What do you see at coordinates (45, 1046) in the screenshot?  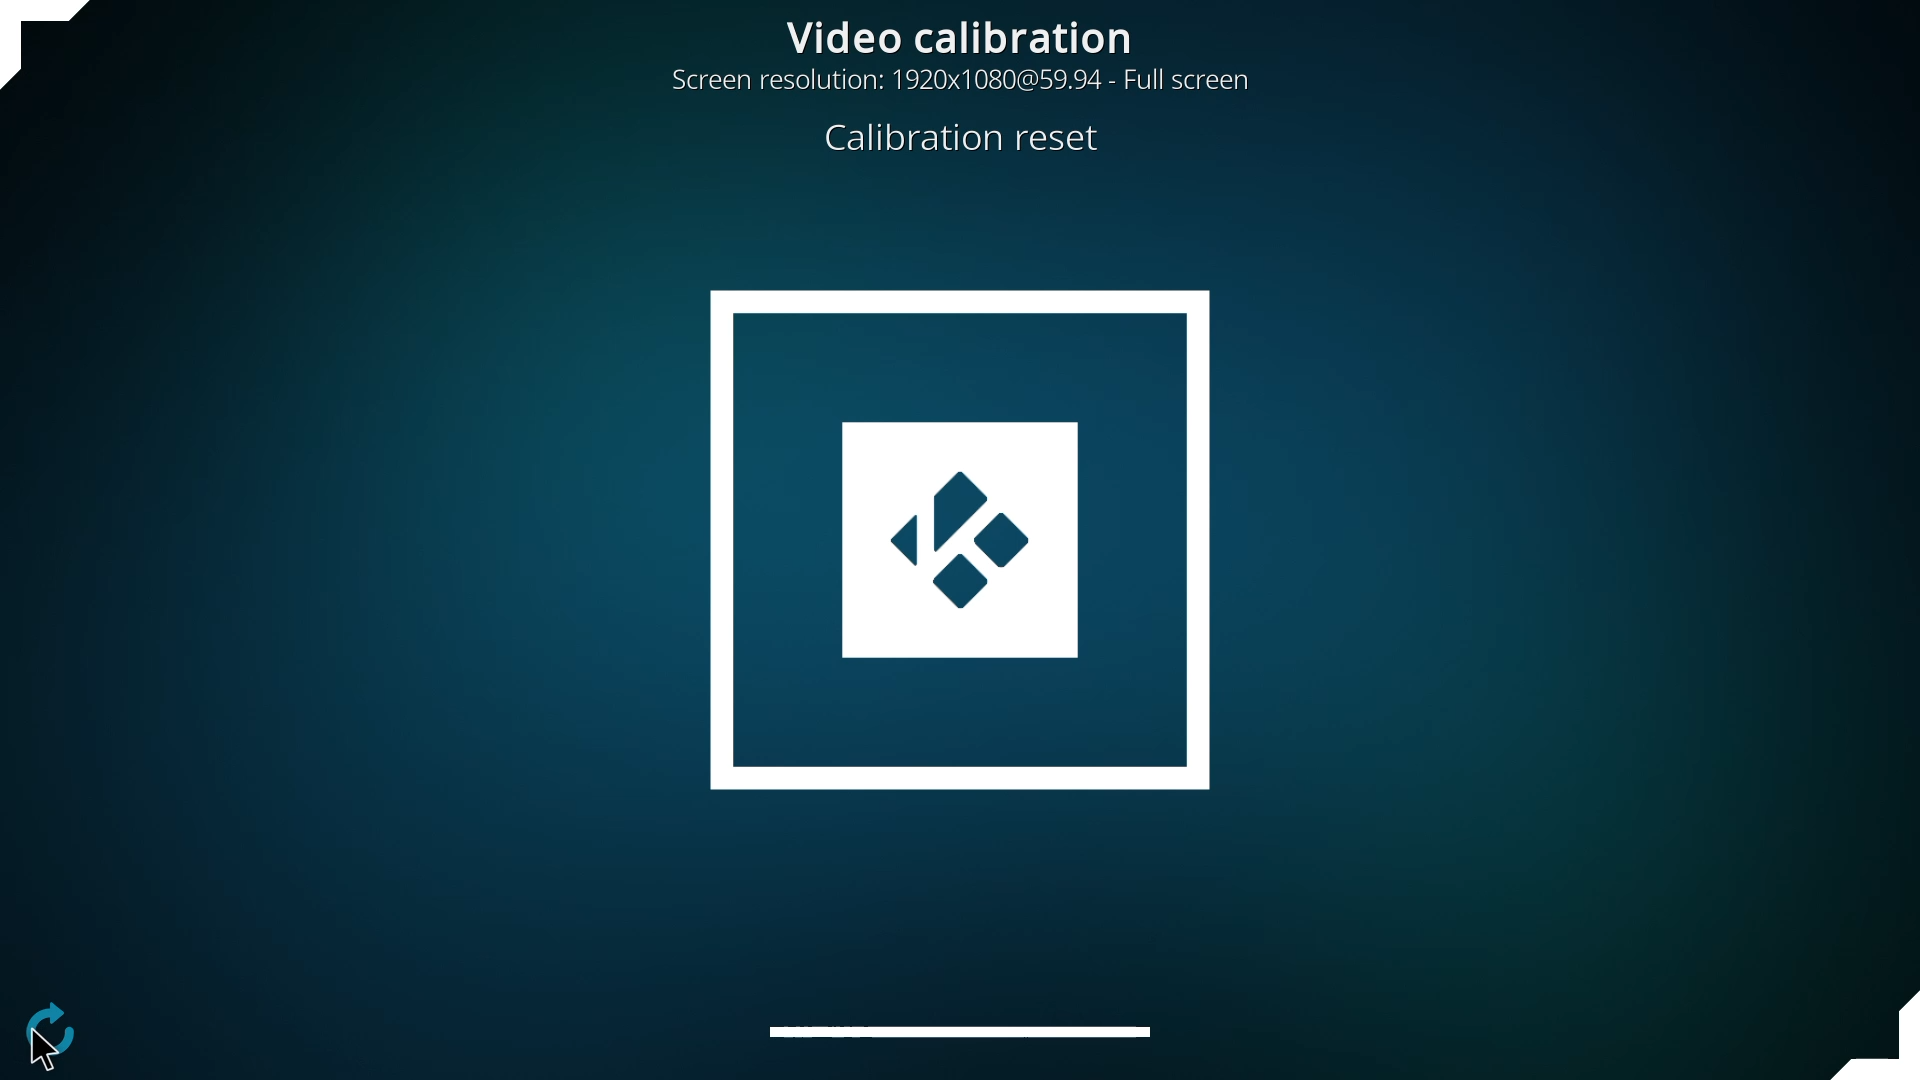 I see `cursor` at bounding box center [45, 1046].